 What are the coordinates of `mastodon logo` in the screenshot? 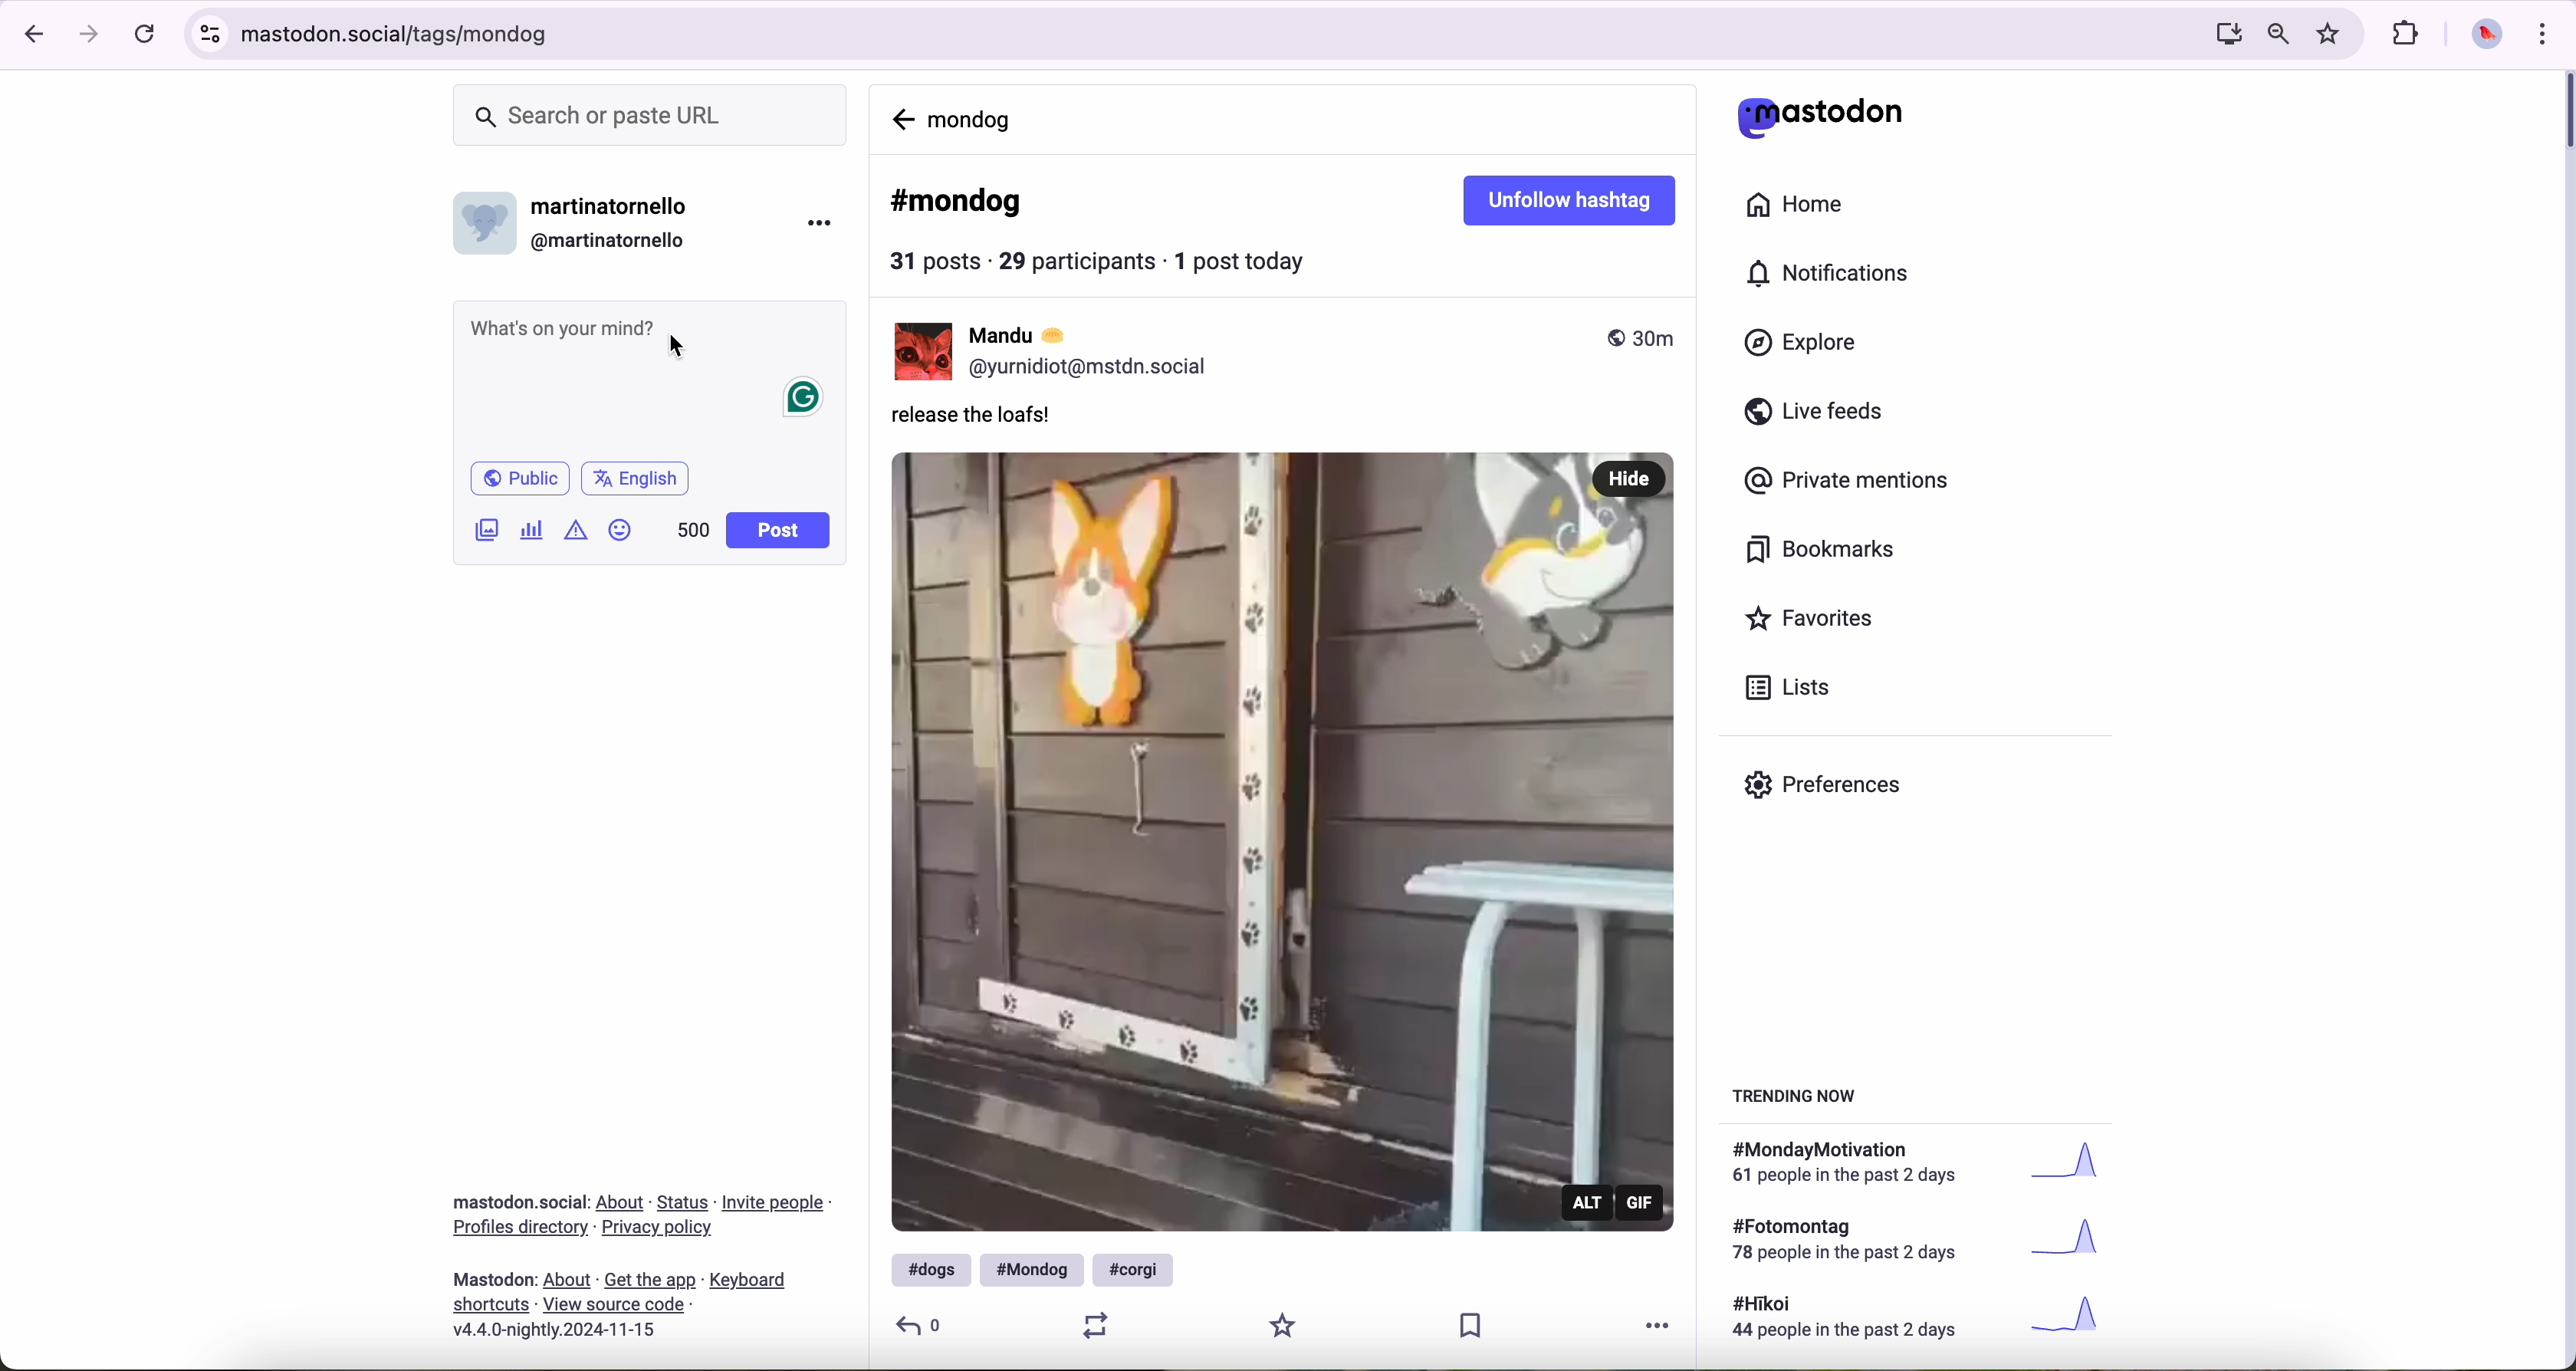 It's located at (1819, 116).